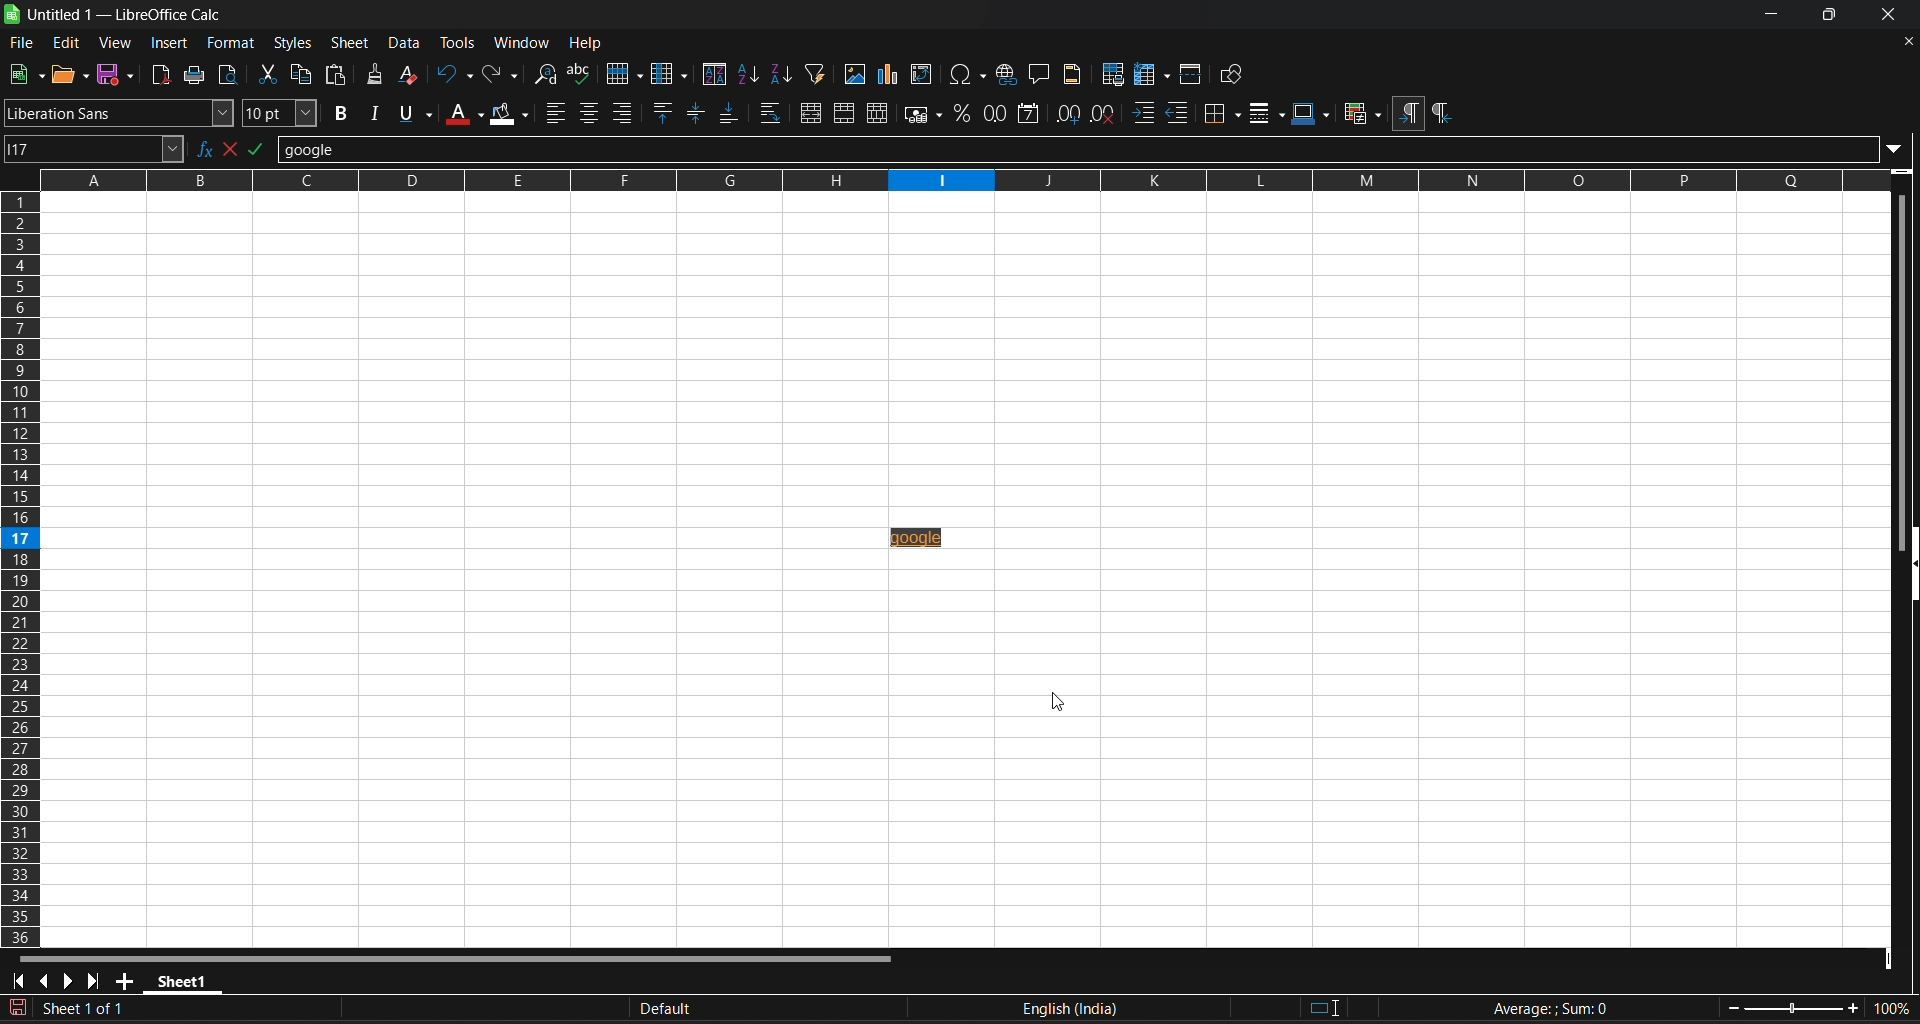  Describe the element at coordinates (199, 74) in the screenshot. I see `print` at that location.